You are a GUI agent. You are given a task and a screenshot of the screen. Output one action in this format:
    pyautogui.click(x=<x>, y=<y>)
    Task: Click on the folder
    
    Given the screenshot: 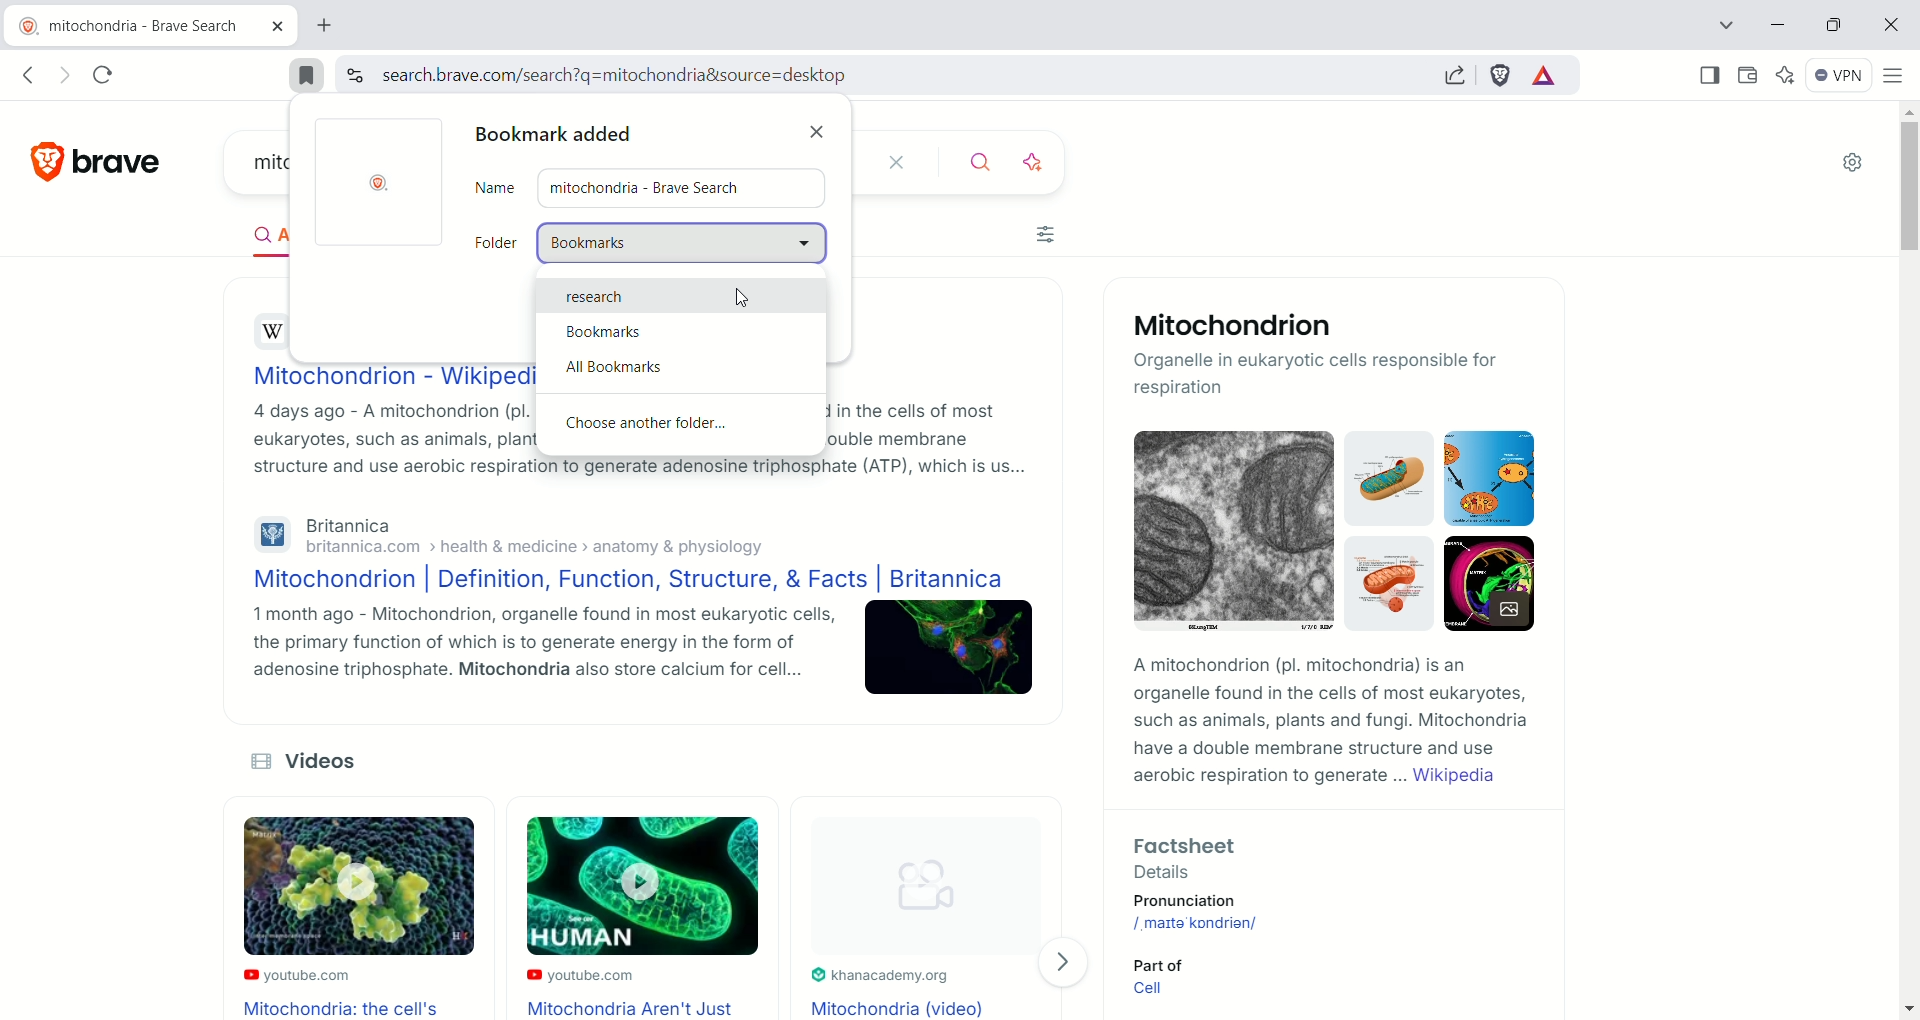 What is the action you would take?
    pyautogui.click(x=652, y=243)
    